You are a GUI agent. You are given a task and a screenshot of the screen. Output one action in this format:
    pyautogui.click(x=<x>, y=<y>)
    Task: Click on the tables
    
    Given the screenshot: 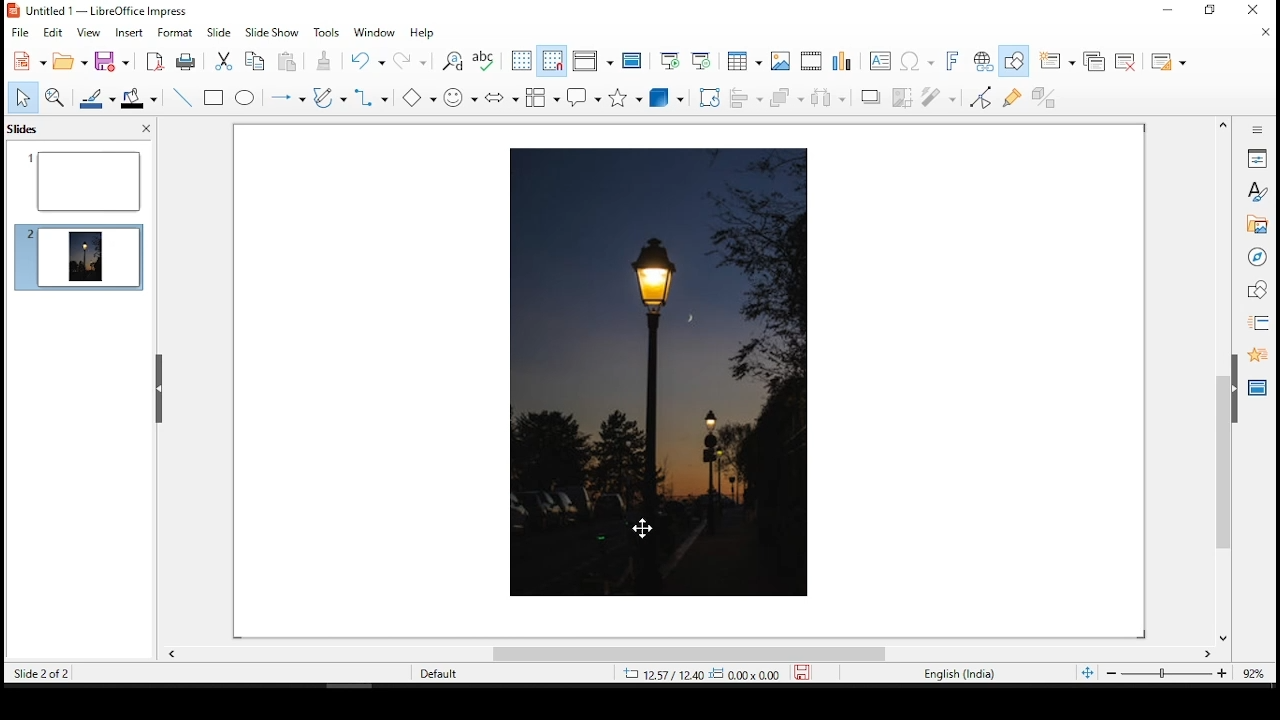 What is the action you would take?
    pyautogui.click(x=743, y=59)
    